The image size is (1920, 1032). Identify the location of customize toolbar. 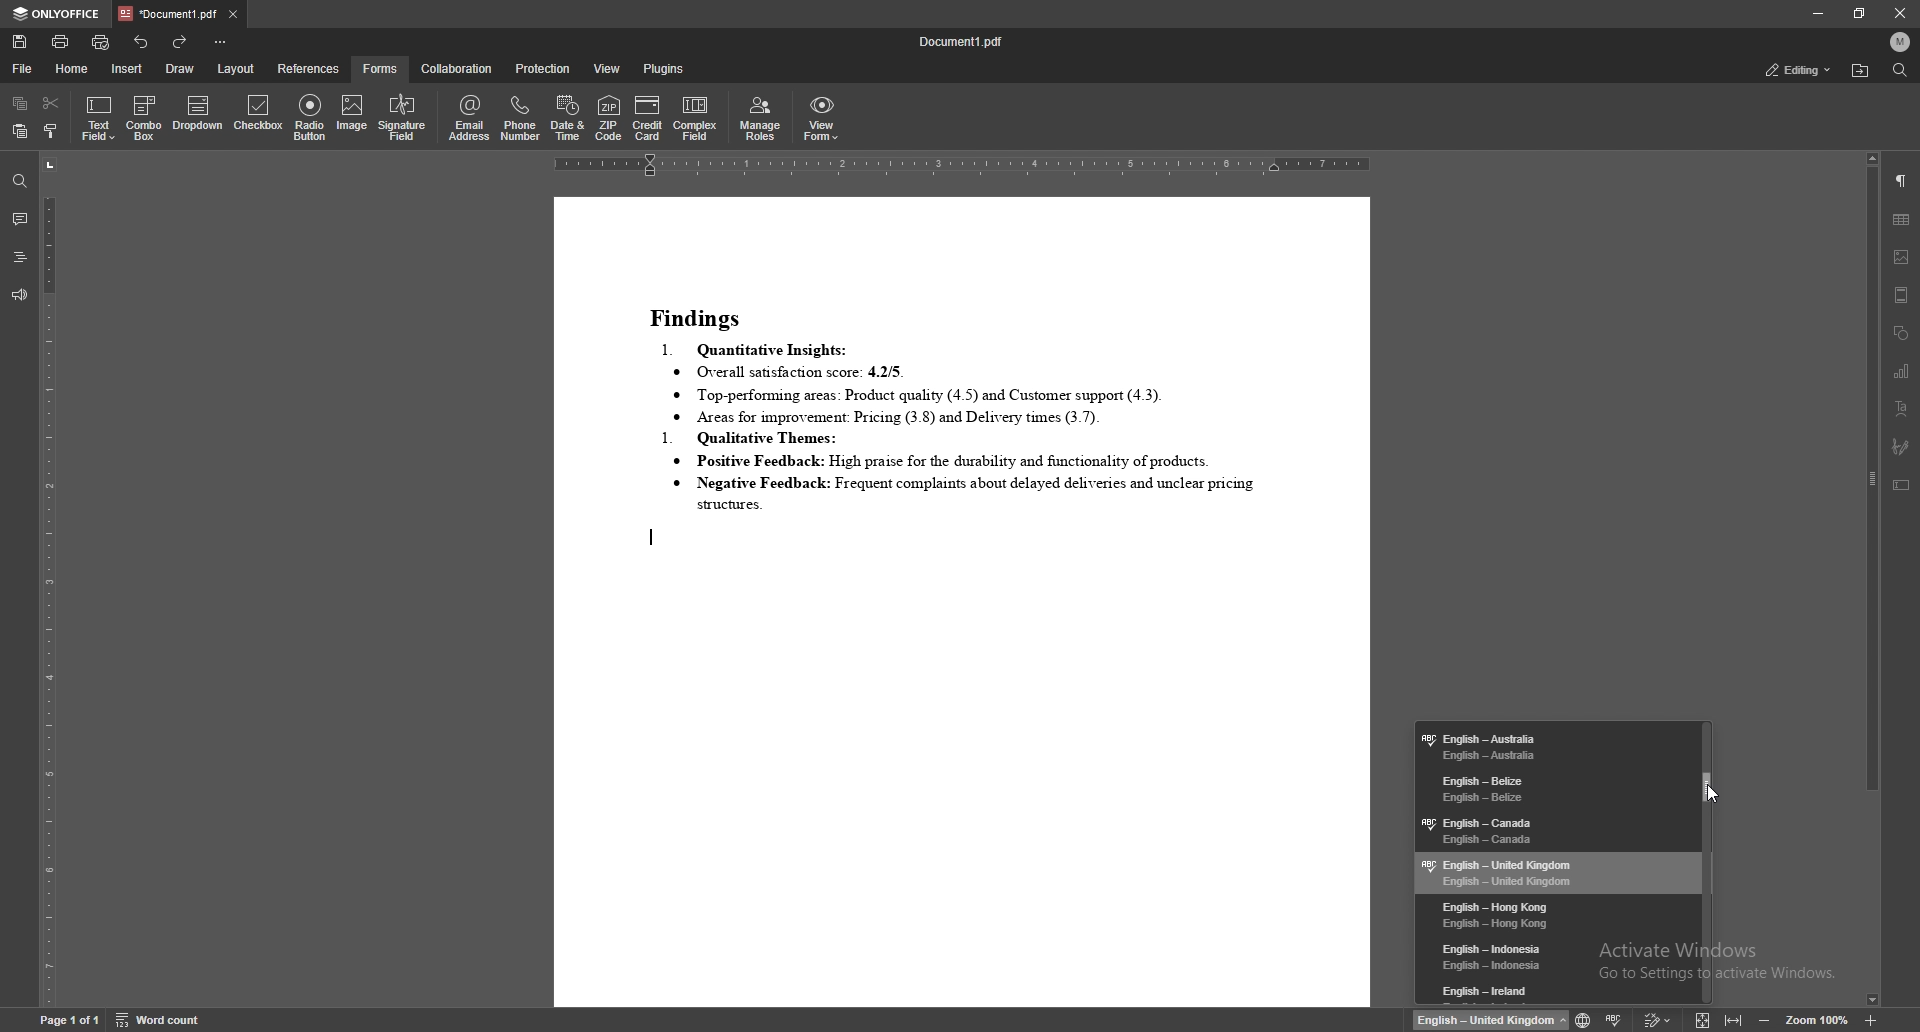
(221, 43).